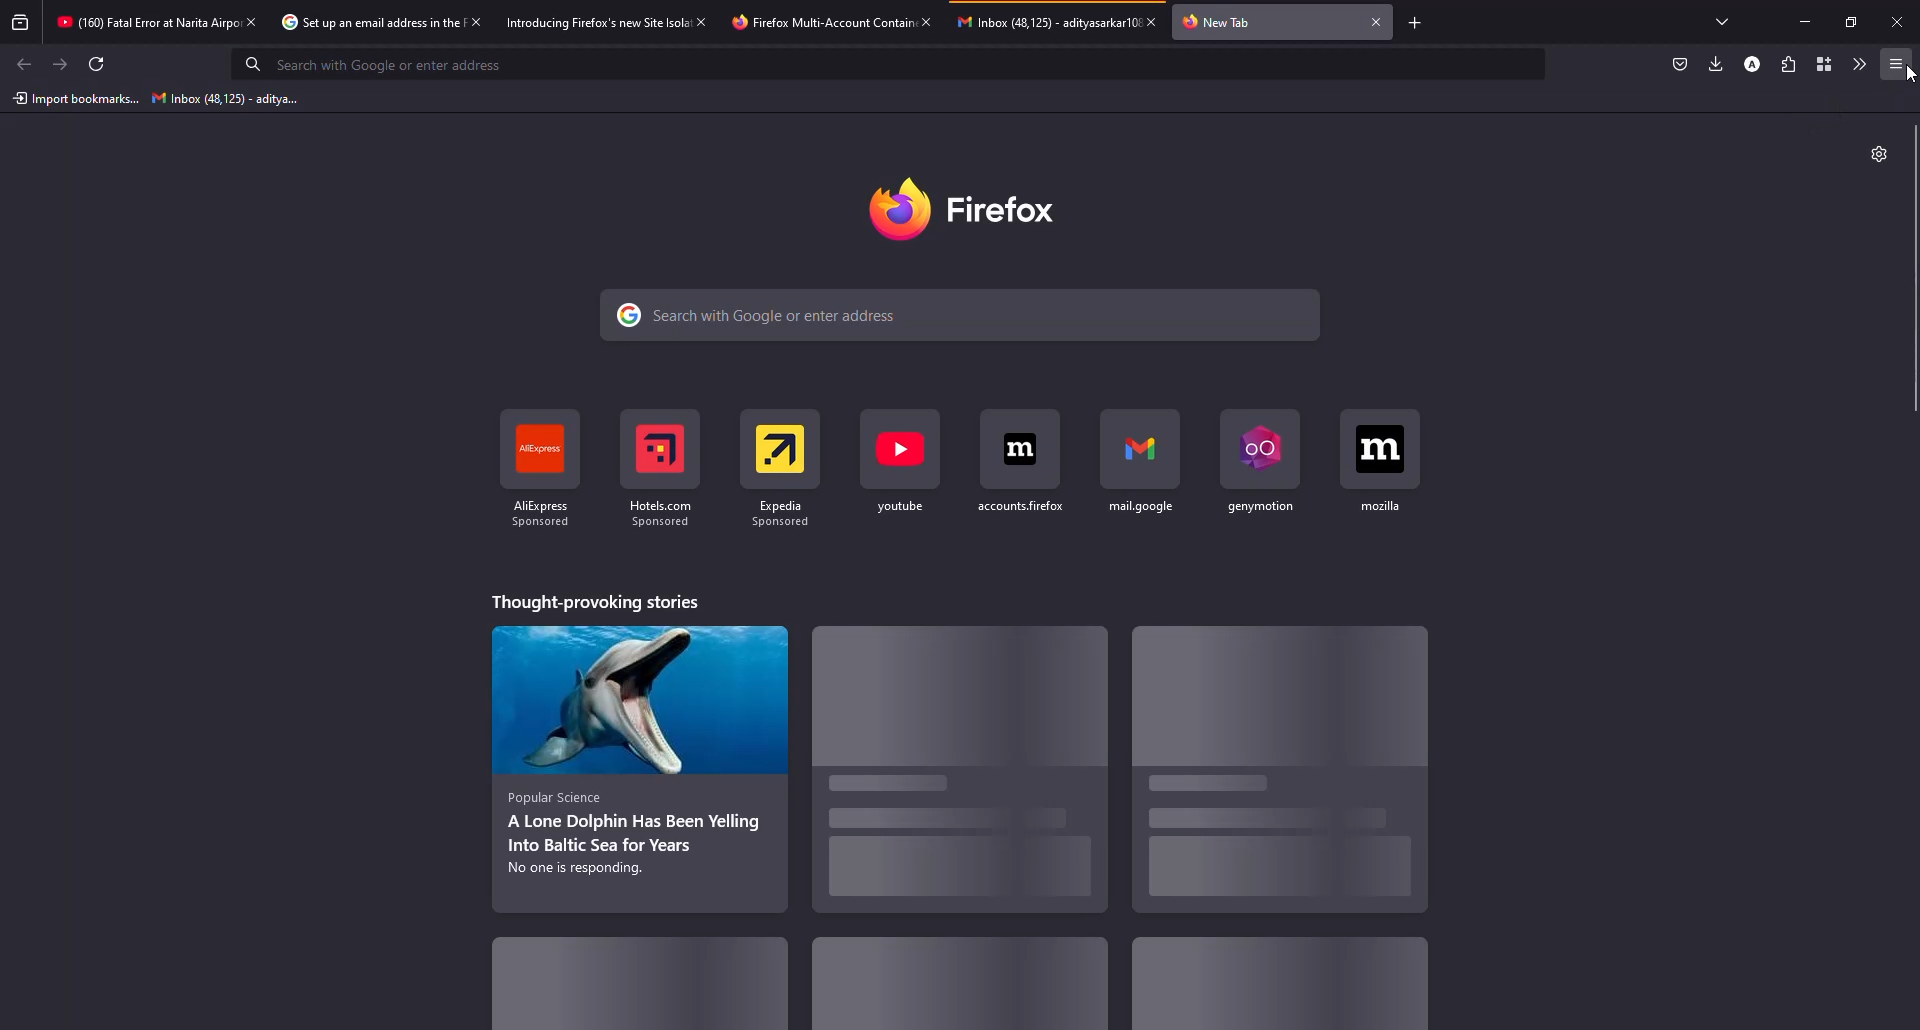 The width and height of the screenshot is (1920, 1030). What do you see at coordinates (764, 317) in the screenshot?
I see `search` at bounding box center [764, 317].